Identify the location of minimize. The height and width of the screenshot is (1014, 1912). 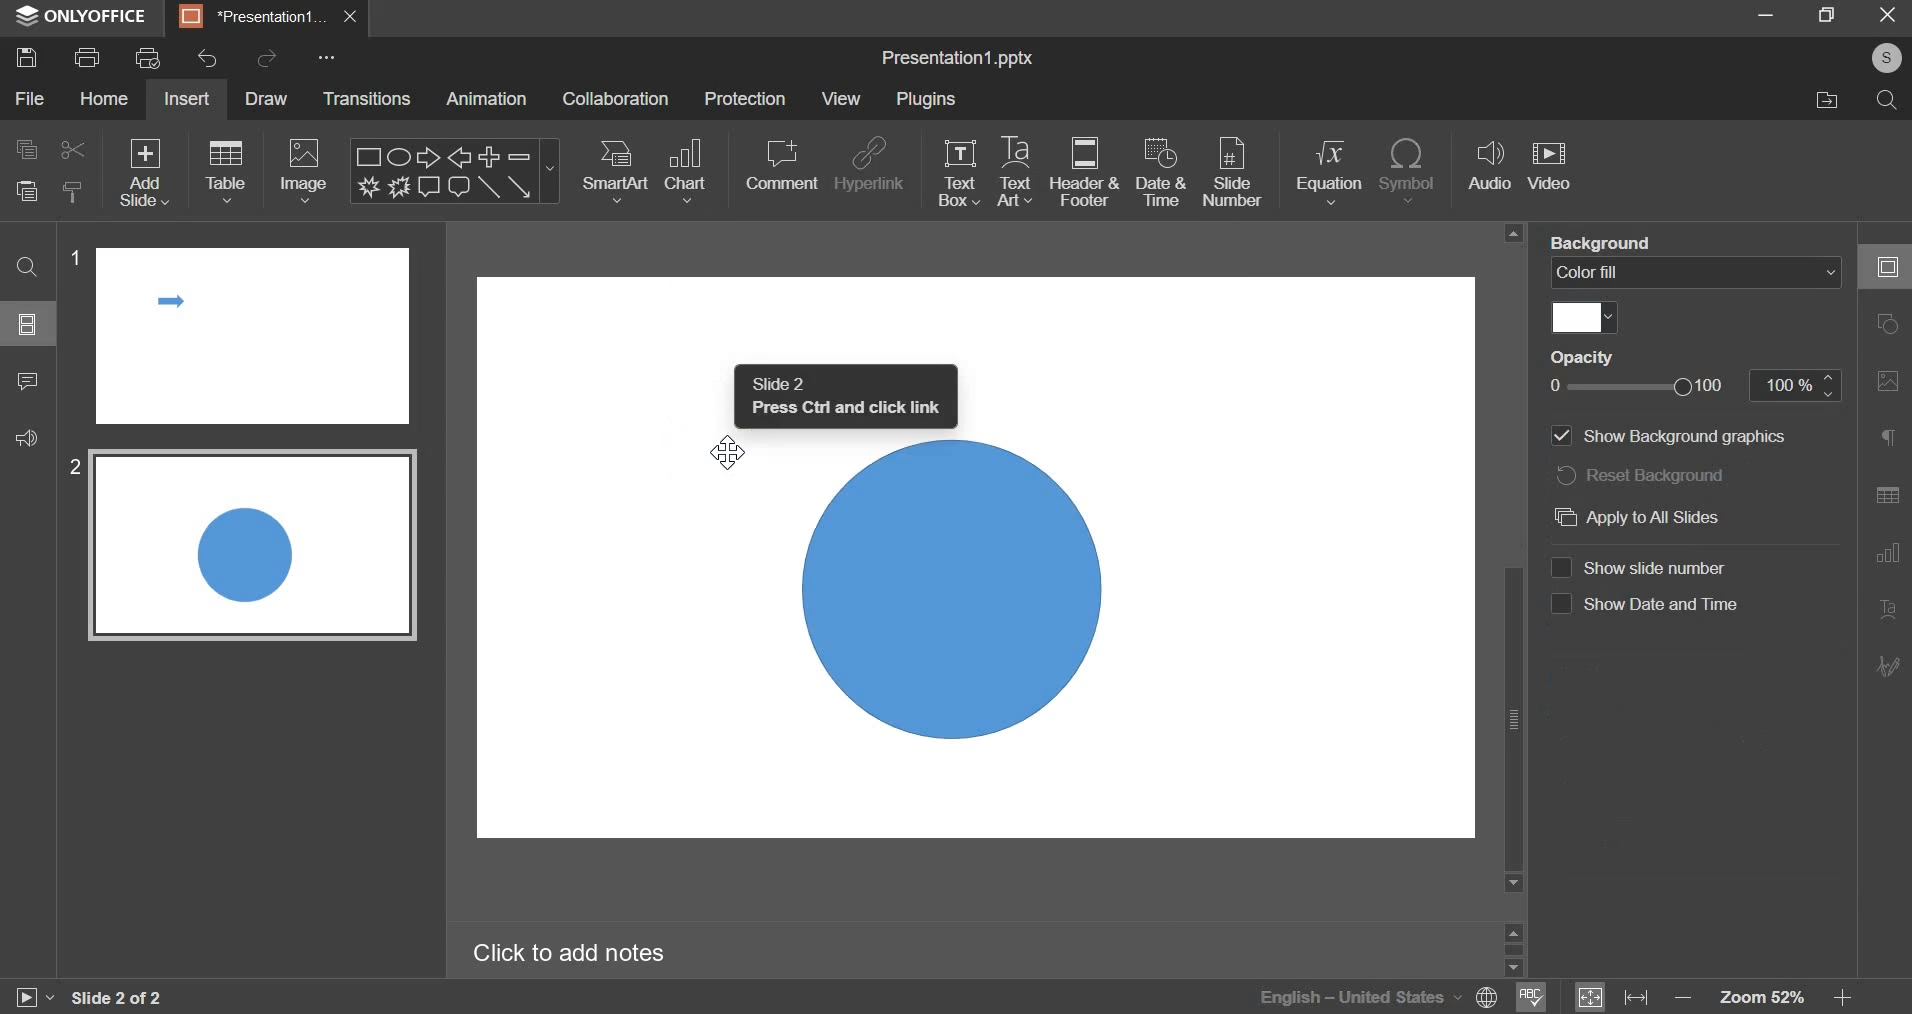
(1769, 14).